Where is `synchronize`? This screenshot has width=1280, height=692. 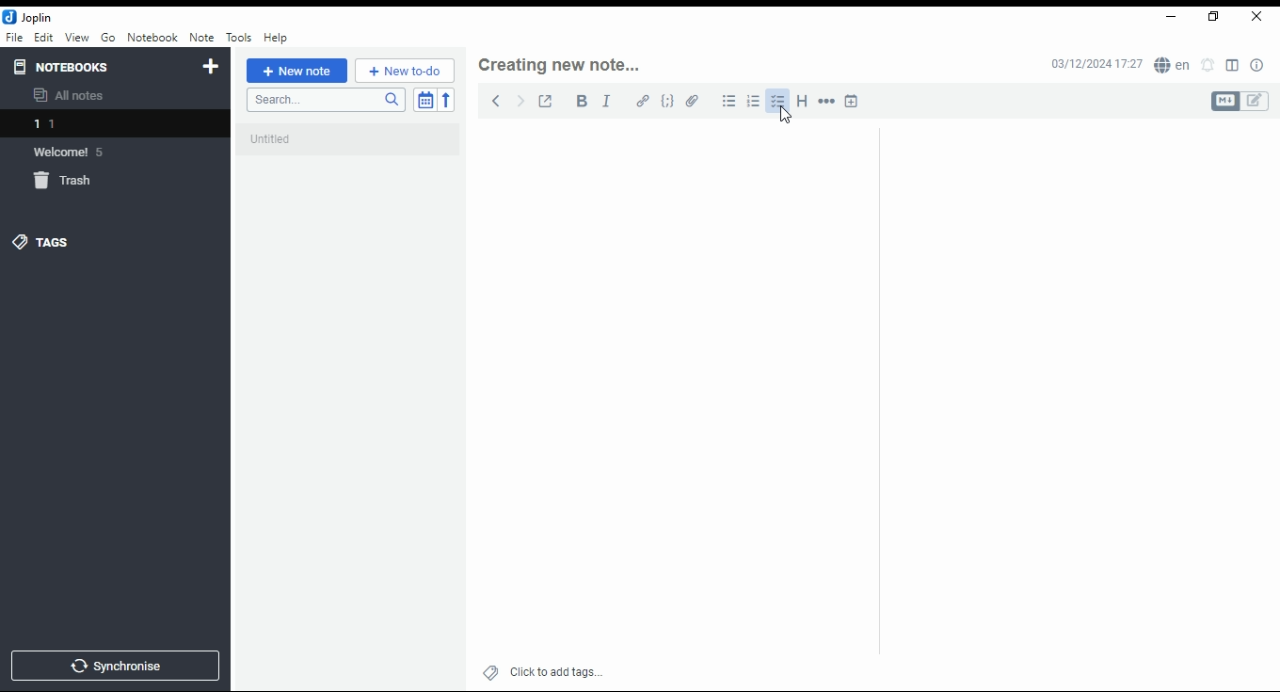 synchronize is located at coordinates (116, 666).